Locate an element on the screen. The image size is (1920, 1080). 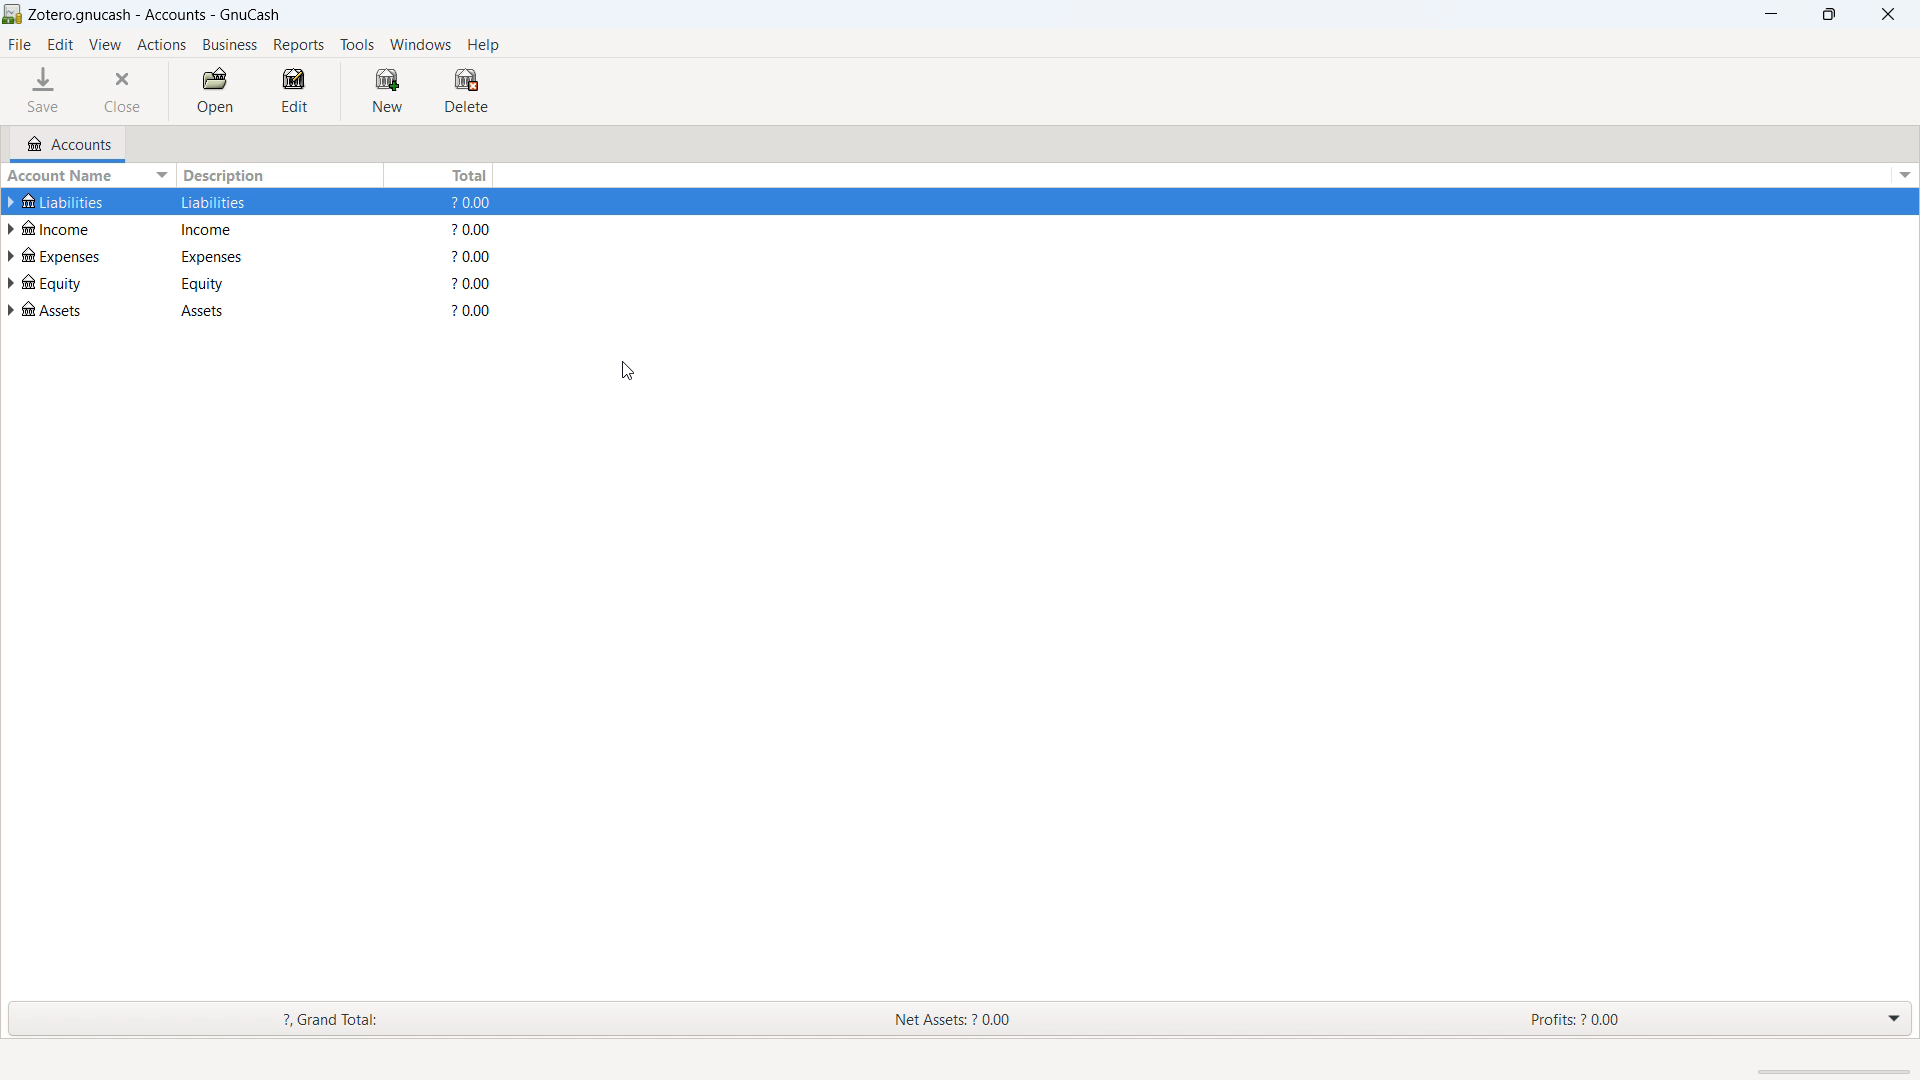
Assets is located at coordinates (62, 311).